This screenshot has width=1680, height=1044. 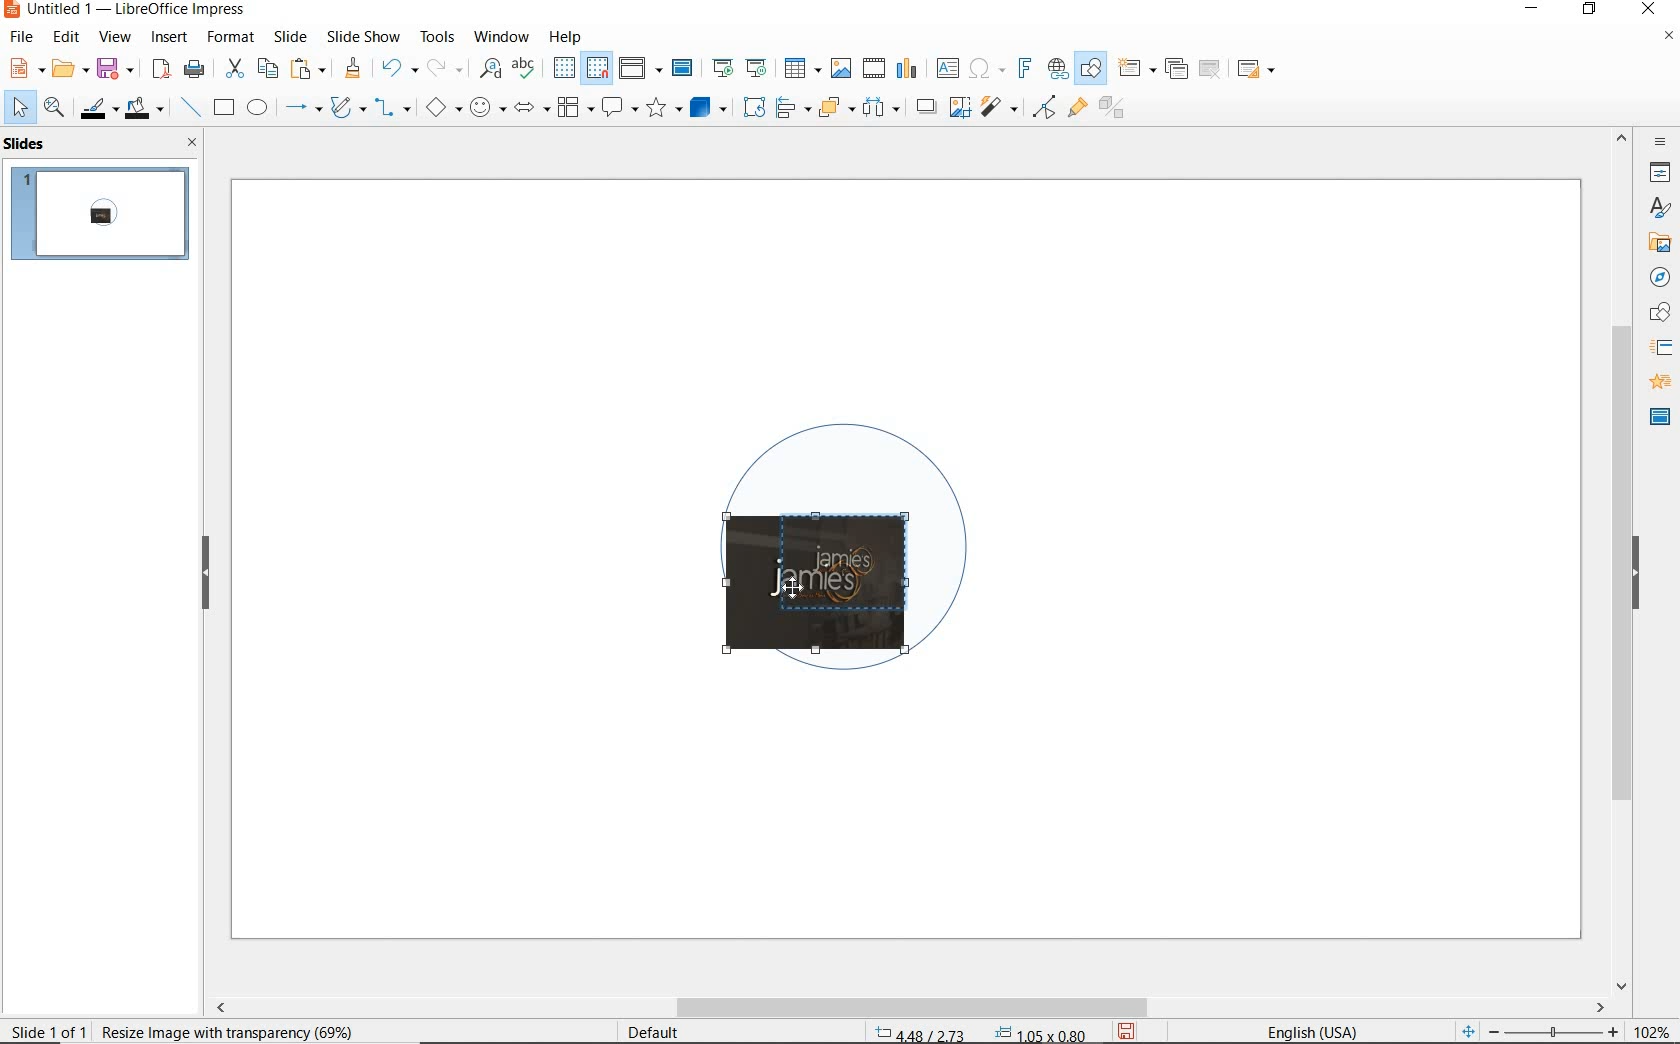 What do you see at coordinates (1657, 383) in the screenshot?
I see `animation` at bounding box center [1657, 383].